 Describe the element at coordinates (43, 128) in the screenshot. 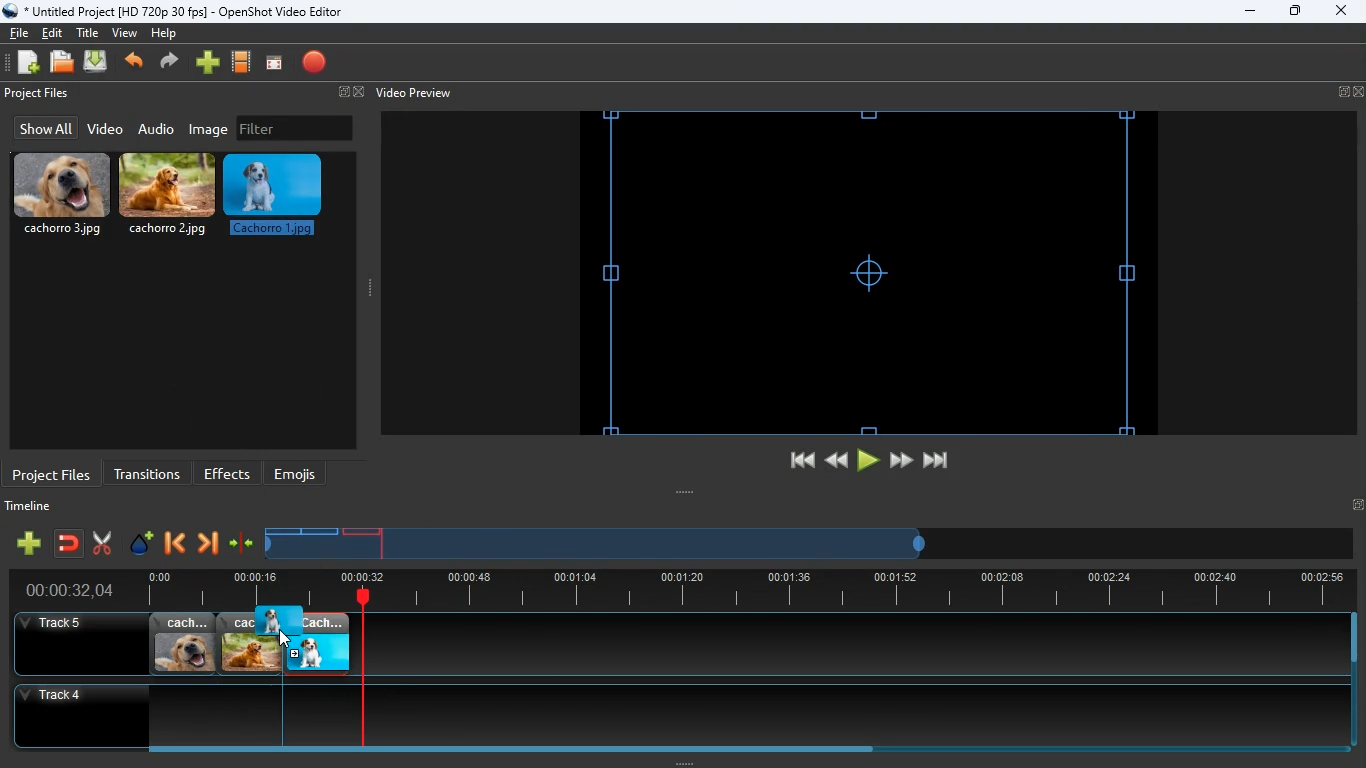

I see `show all` at that location.